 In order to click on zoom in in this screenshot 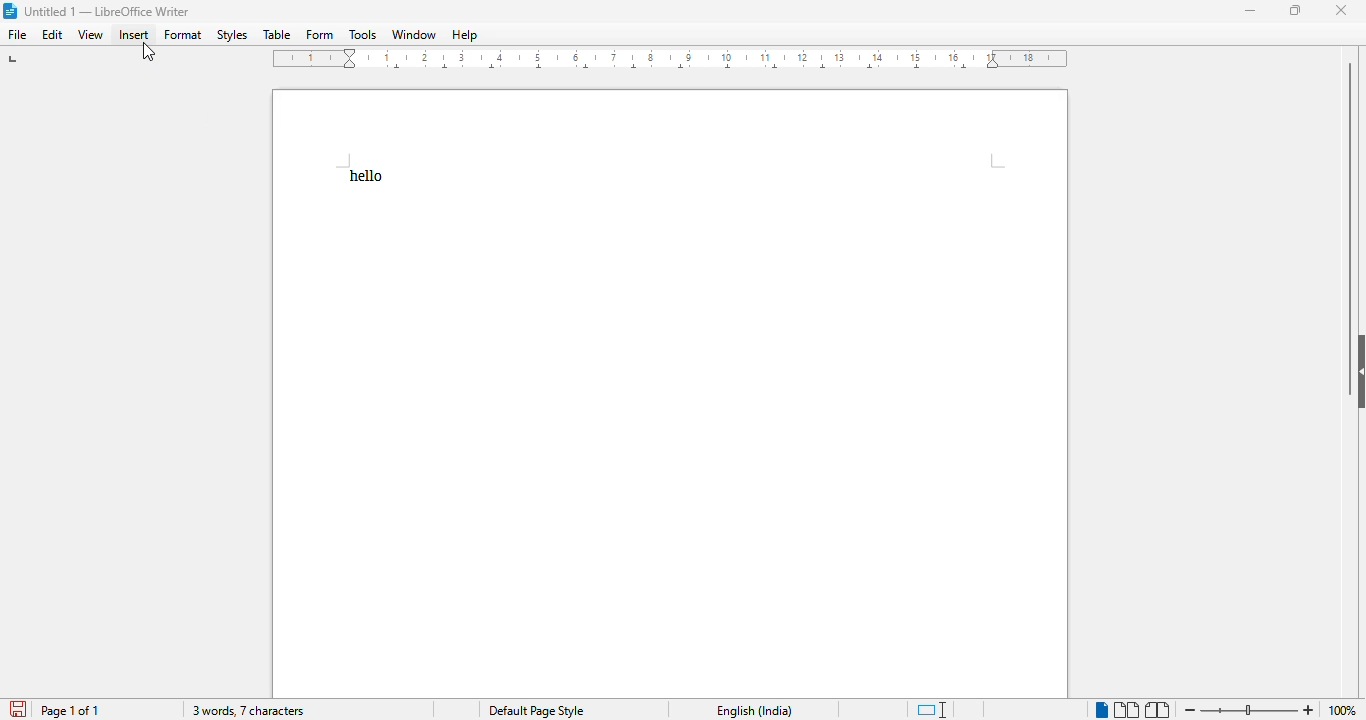, I will do `click(1310, 710)`.